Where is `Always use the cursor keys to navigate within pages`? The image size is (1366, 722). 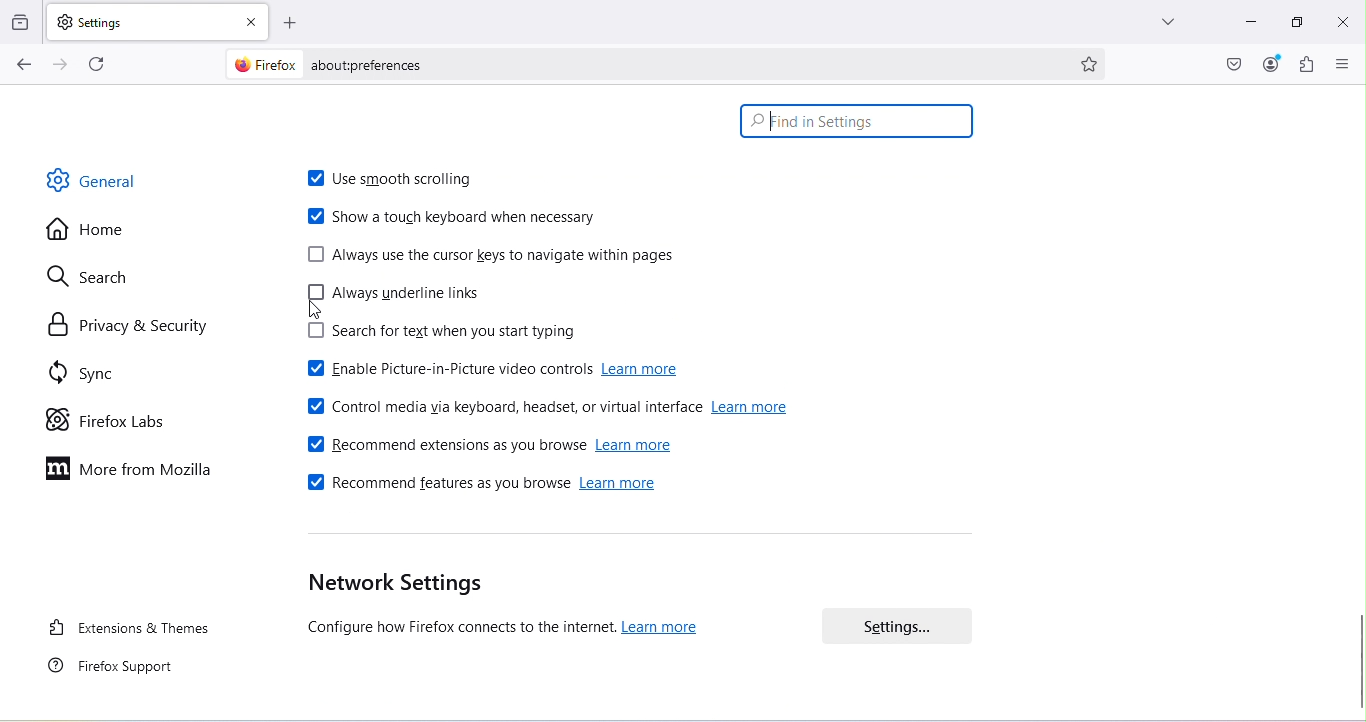
Always use the cursor keys to navigate within pages is located at coordinates (493, 259).